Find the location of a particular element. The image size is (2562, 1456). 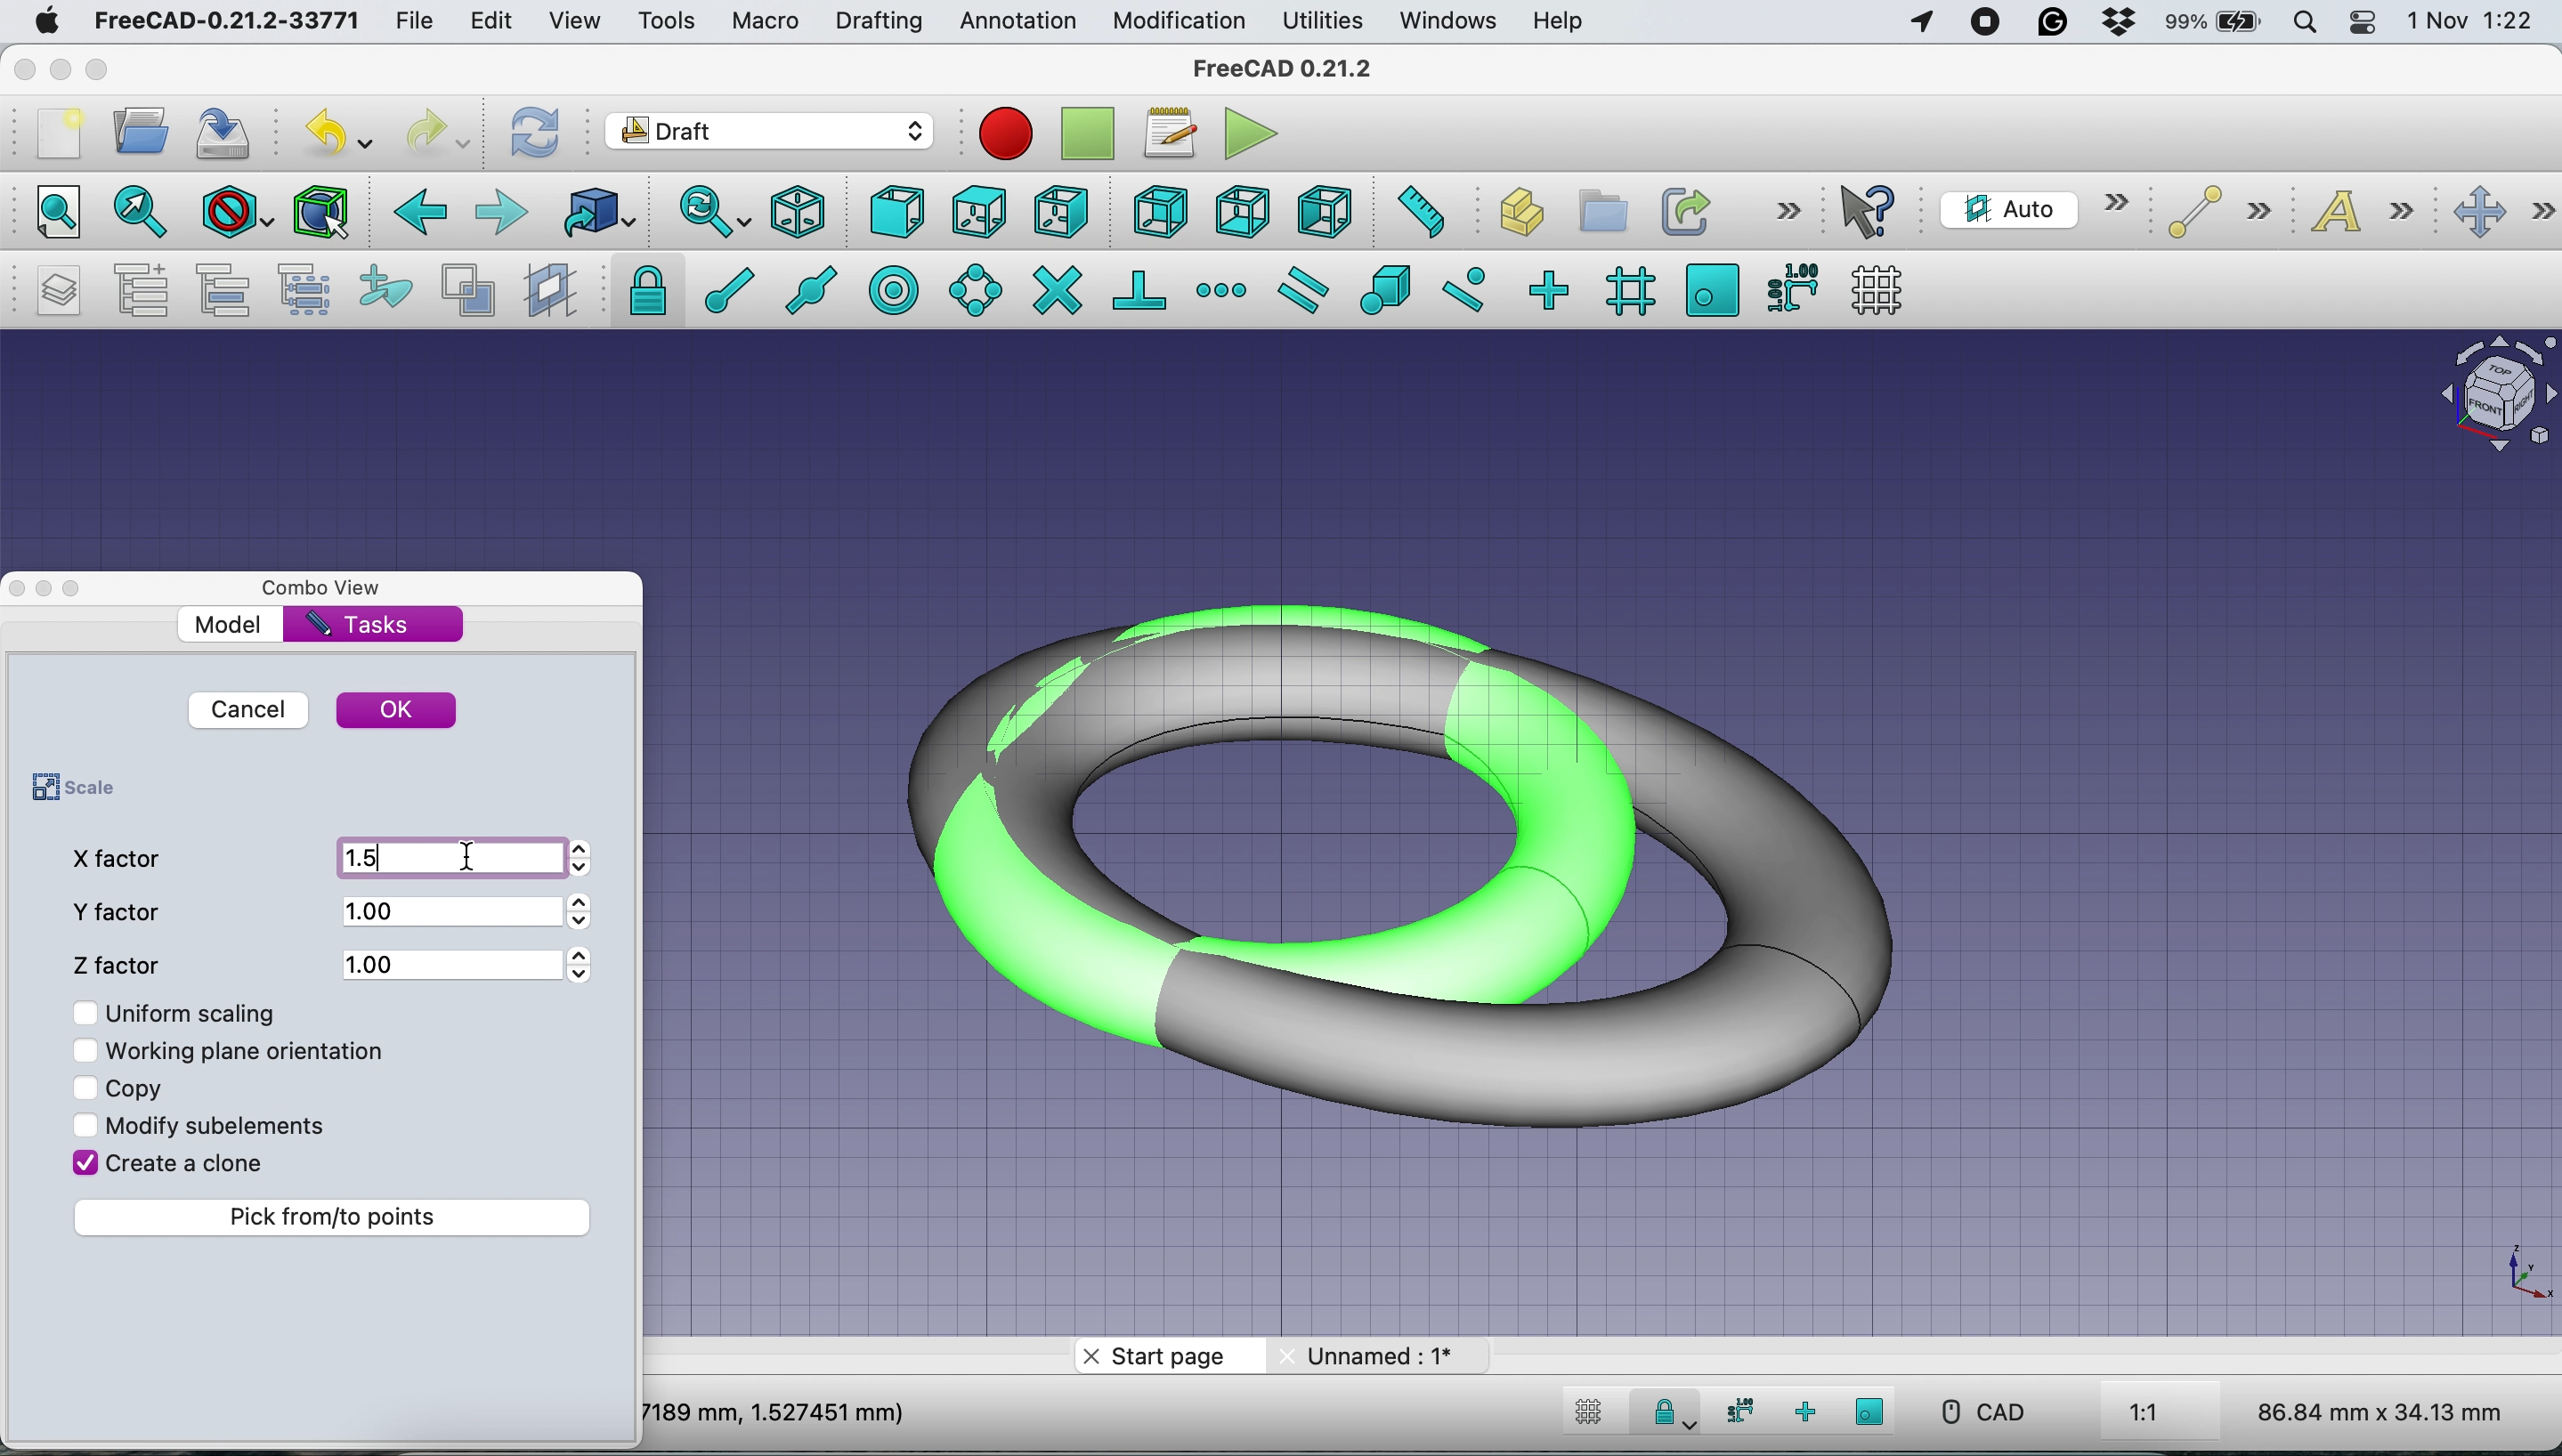

uniform scaling is located at coordinates (199, 1013).